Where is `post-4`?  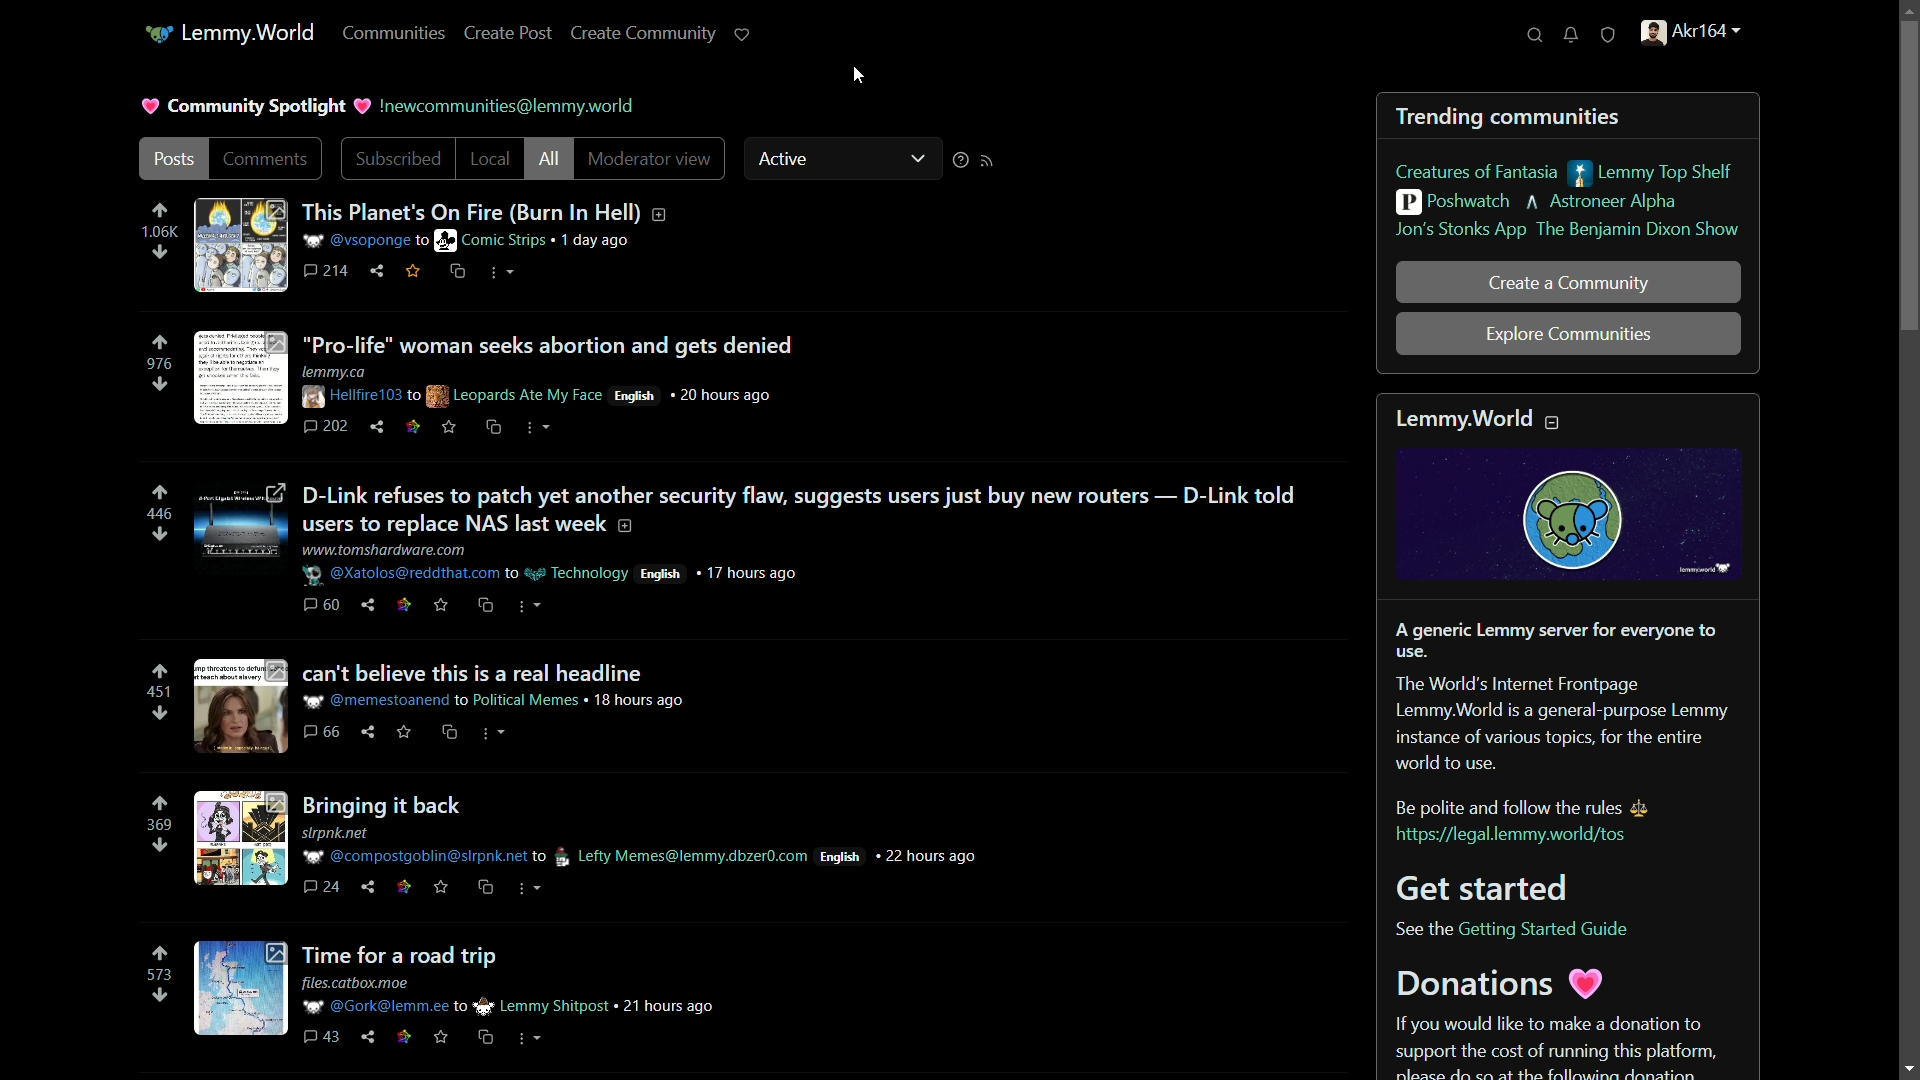 post-4 is located at coordinates (447, 709).